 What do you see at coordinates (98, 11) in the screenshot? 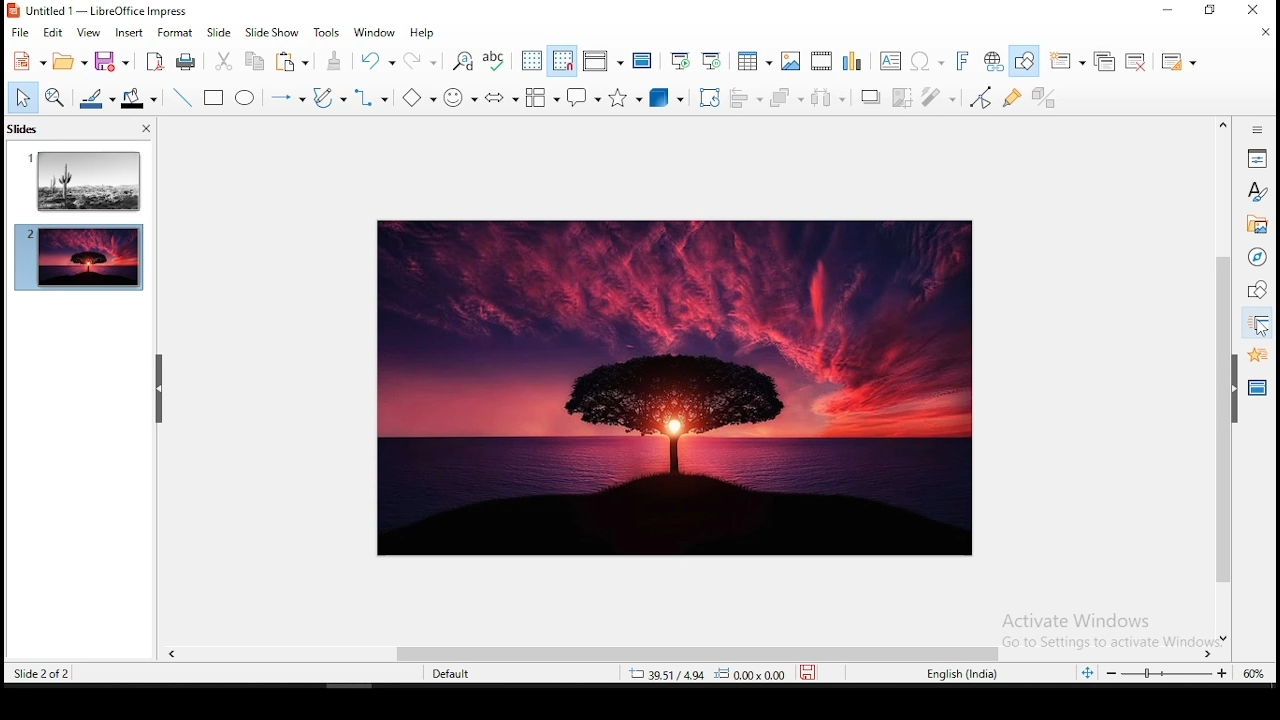
I see `untitled 1 - LibreOffice Impress ` at bounding box center [98, 11].